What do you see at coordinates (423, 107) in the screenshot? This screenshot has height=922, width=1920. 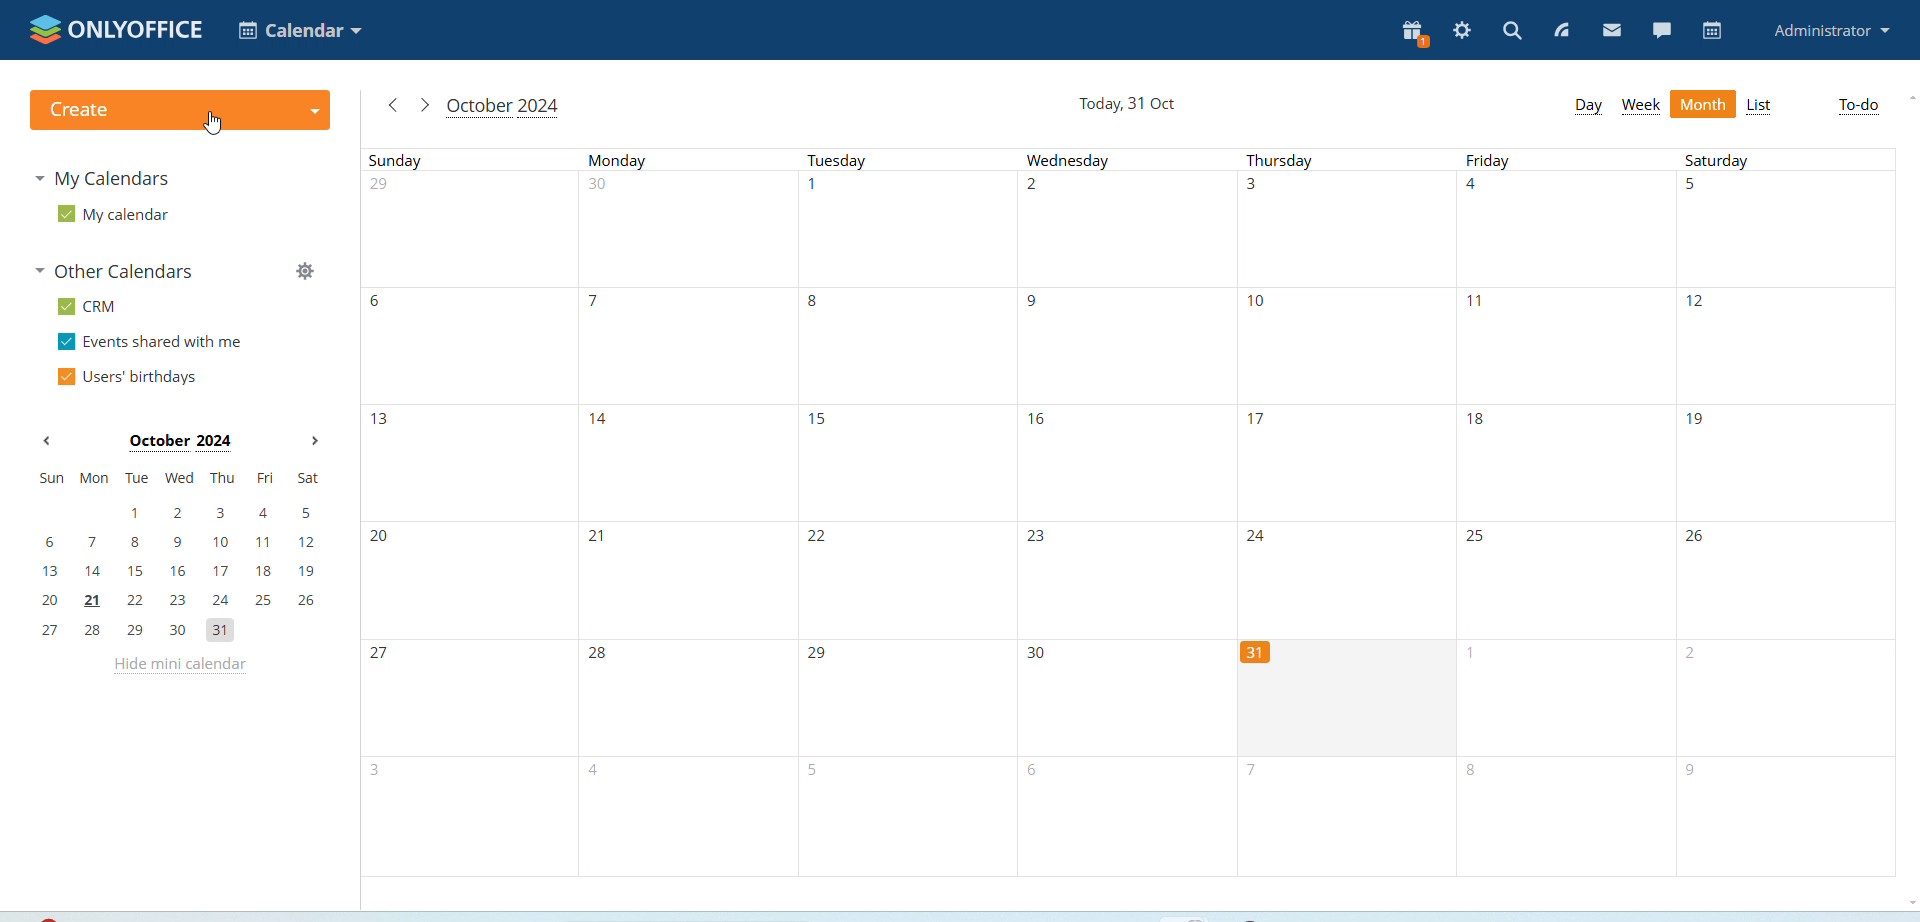 I see `go to next month` at bounding box center [423, 107].